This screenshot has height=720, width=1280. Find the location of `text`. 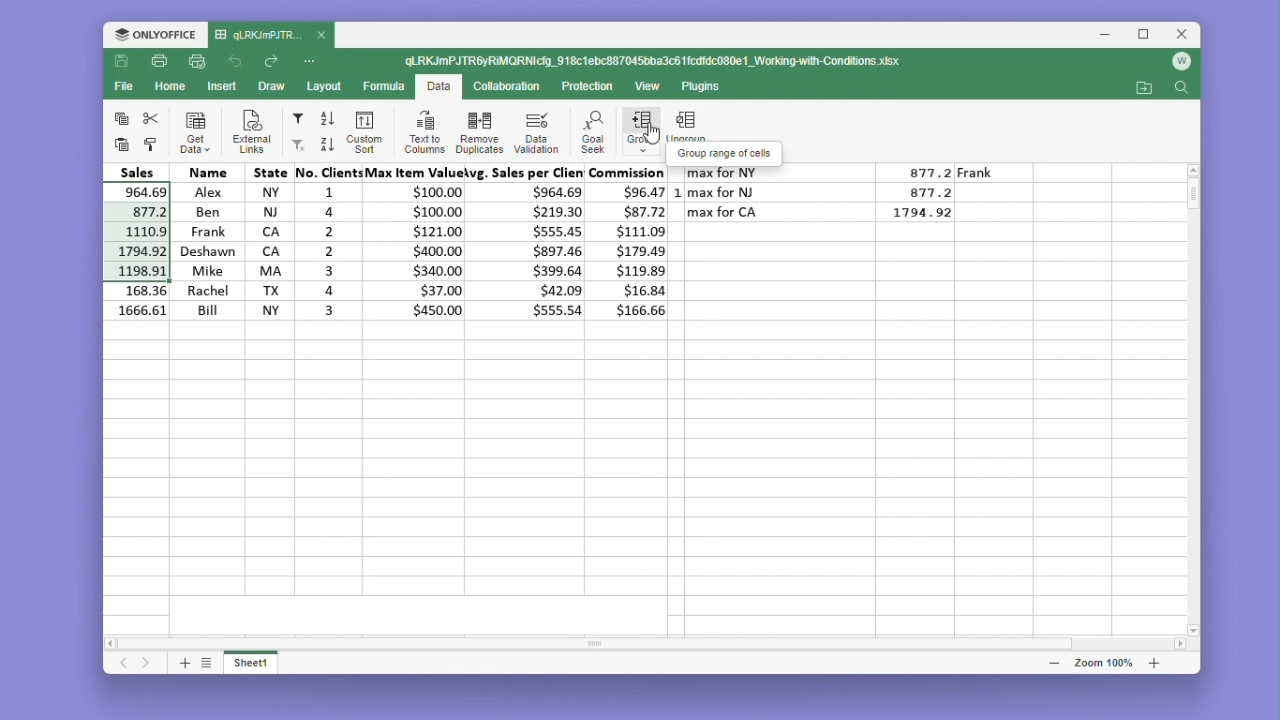

text is located at coordinates (727, 152).